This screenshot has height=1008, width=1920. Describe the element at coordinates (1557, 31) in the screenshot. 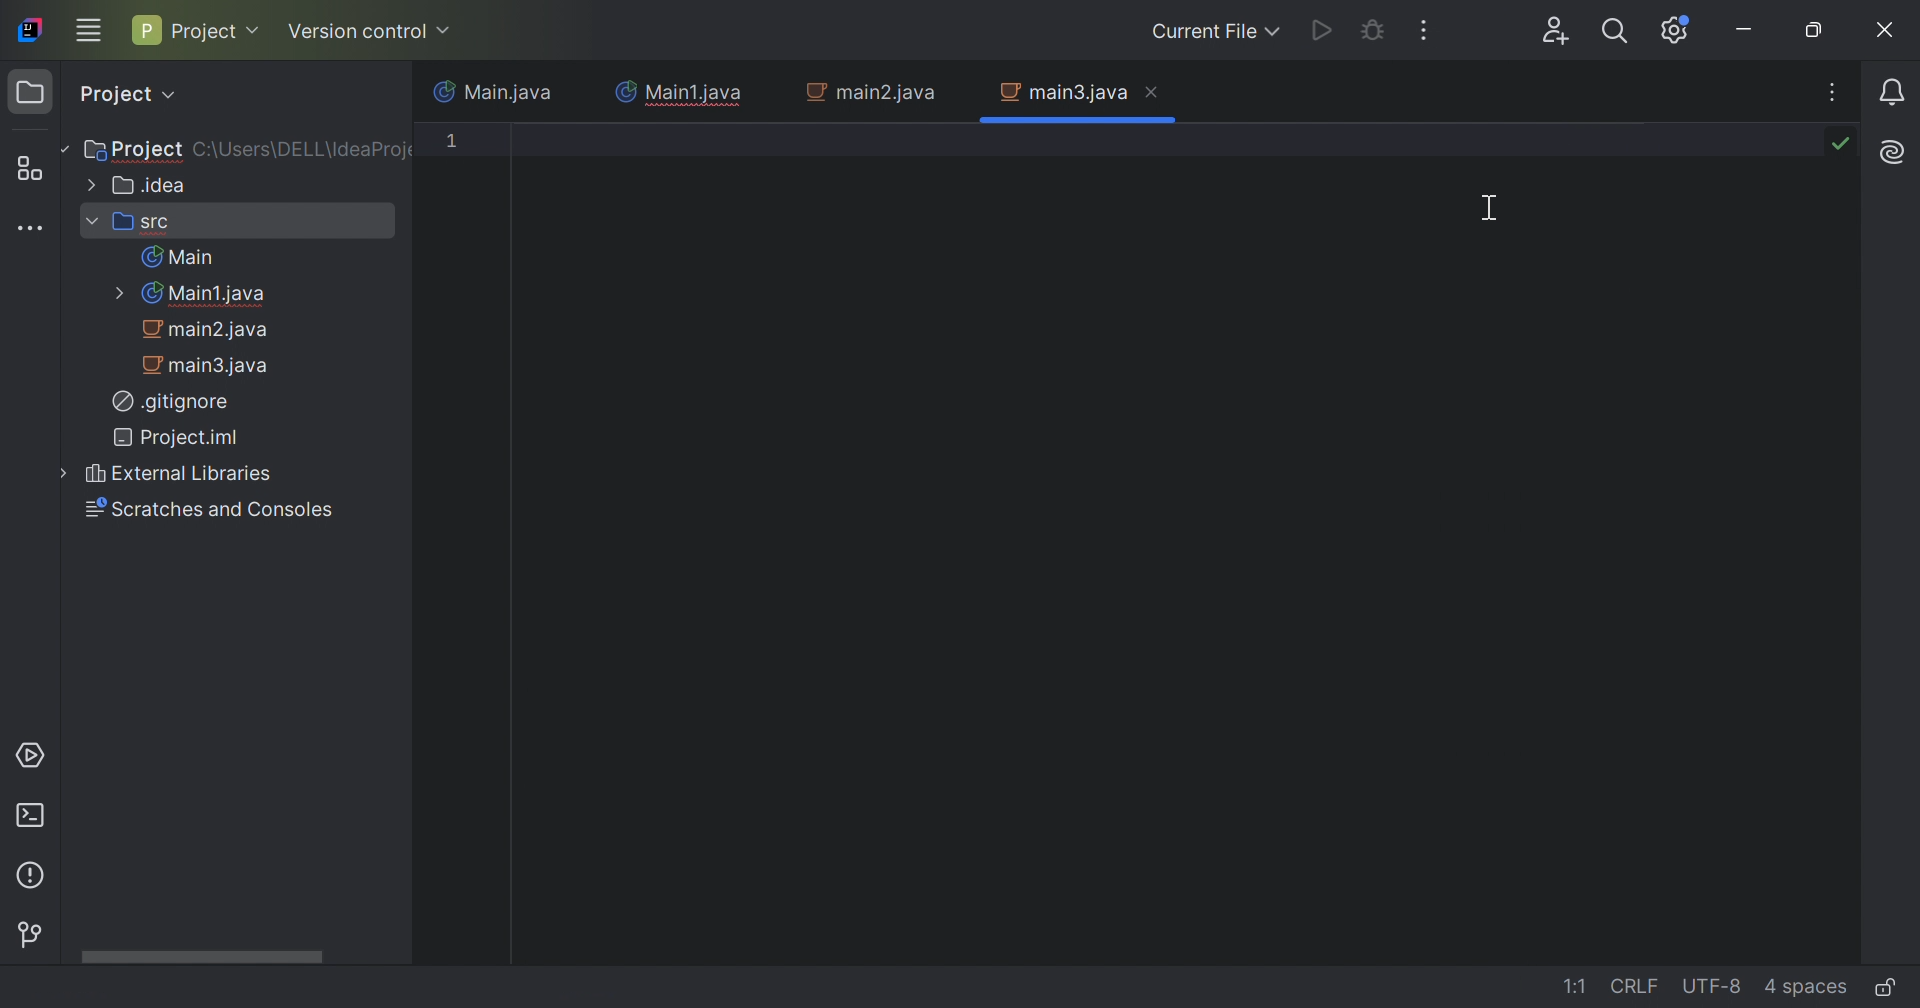

I see `Code with me` at that location.